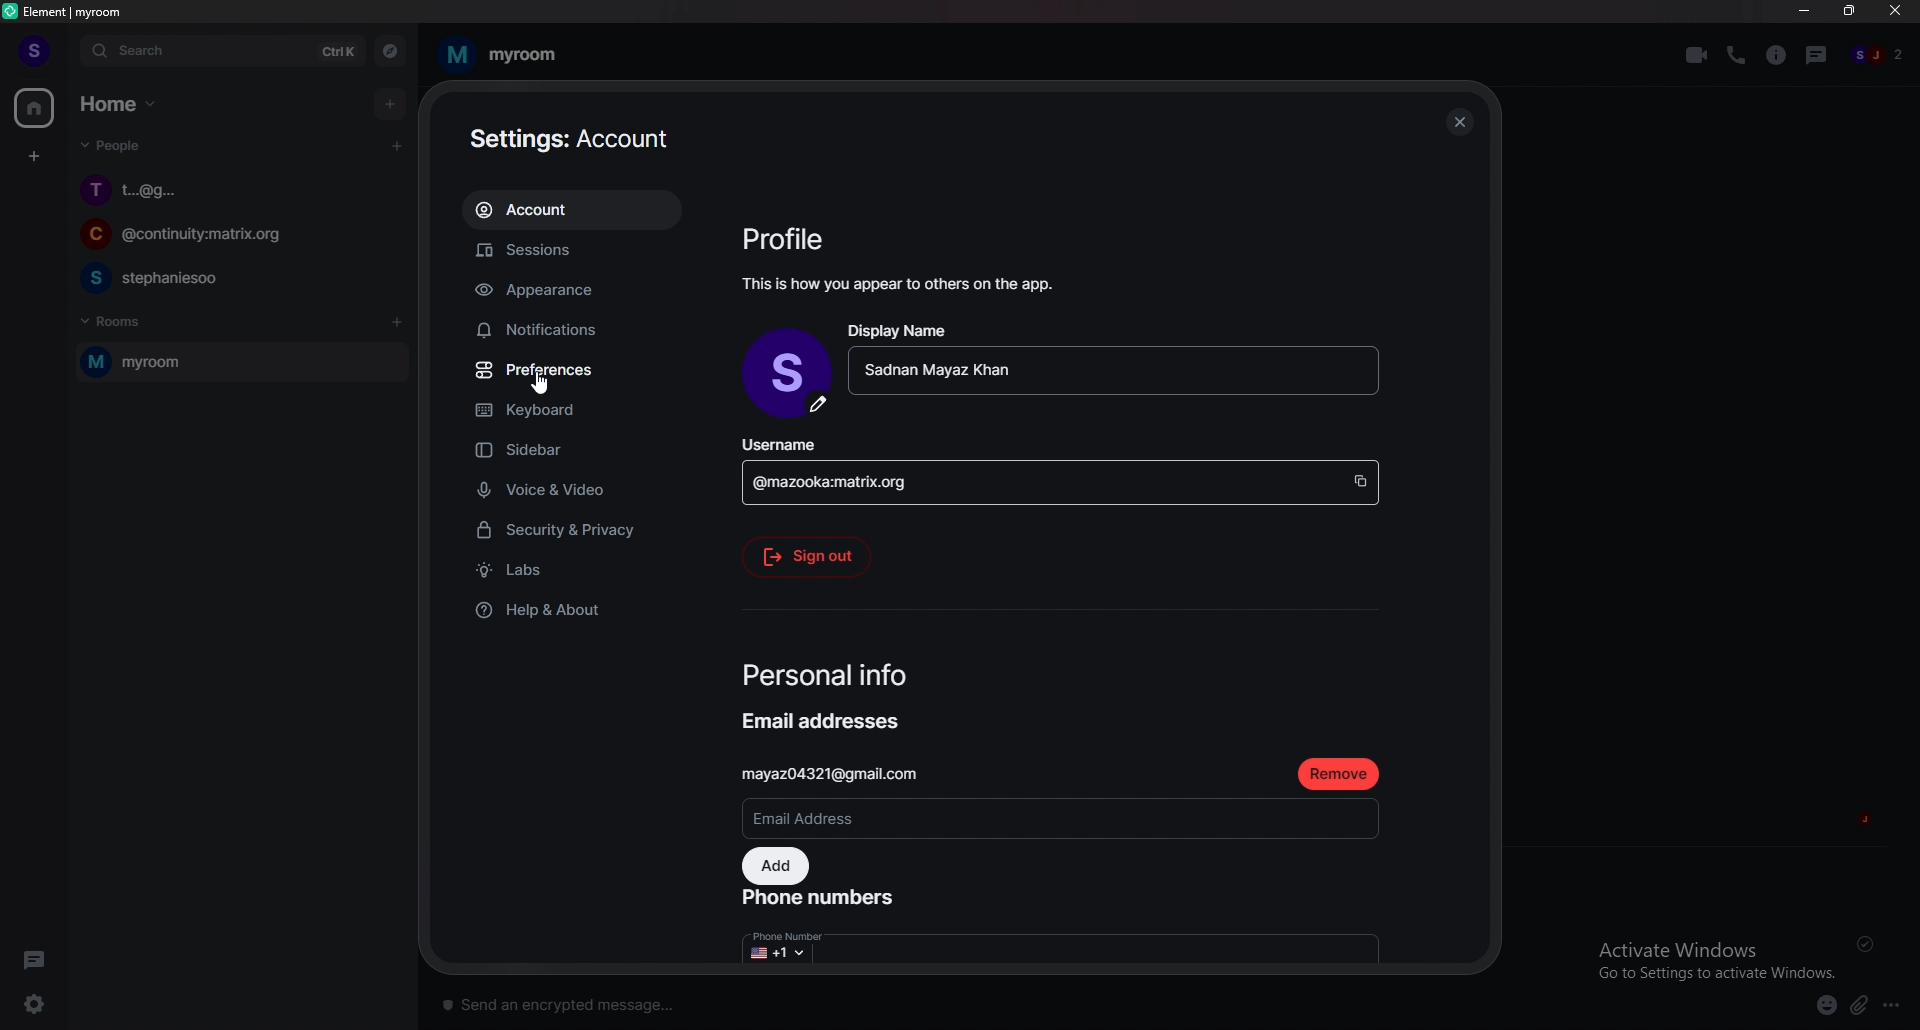 Image resolution: width=1920 pixels, height=1030 pixels. I want to click on labs, so click(574, 572).